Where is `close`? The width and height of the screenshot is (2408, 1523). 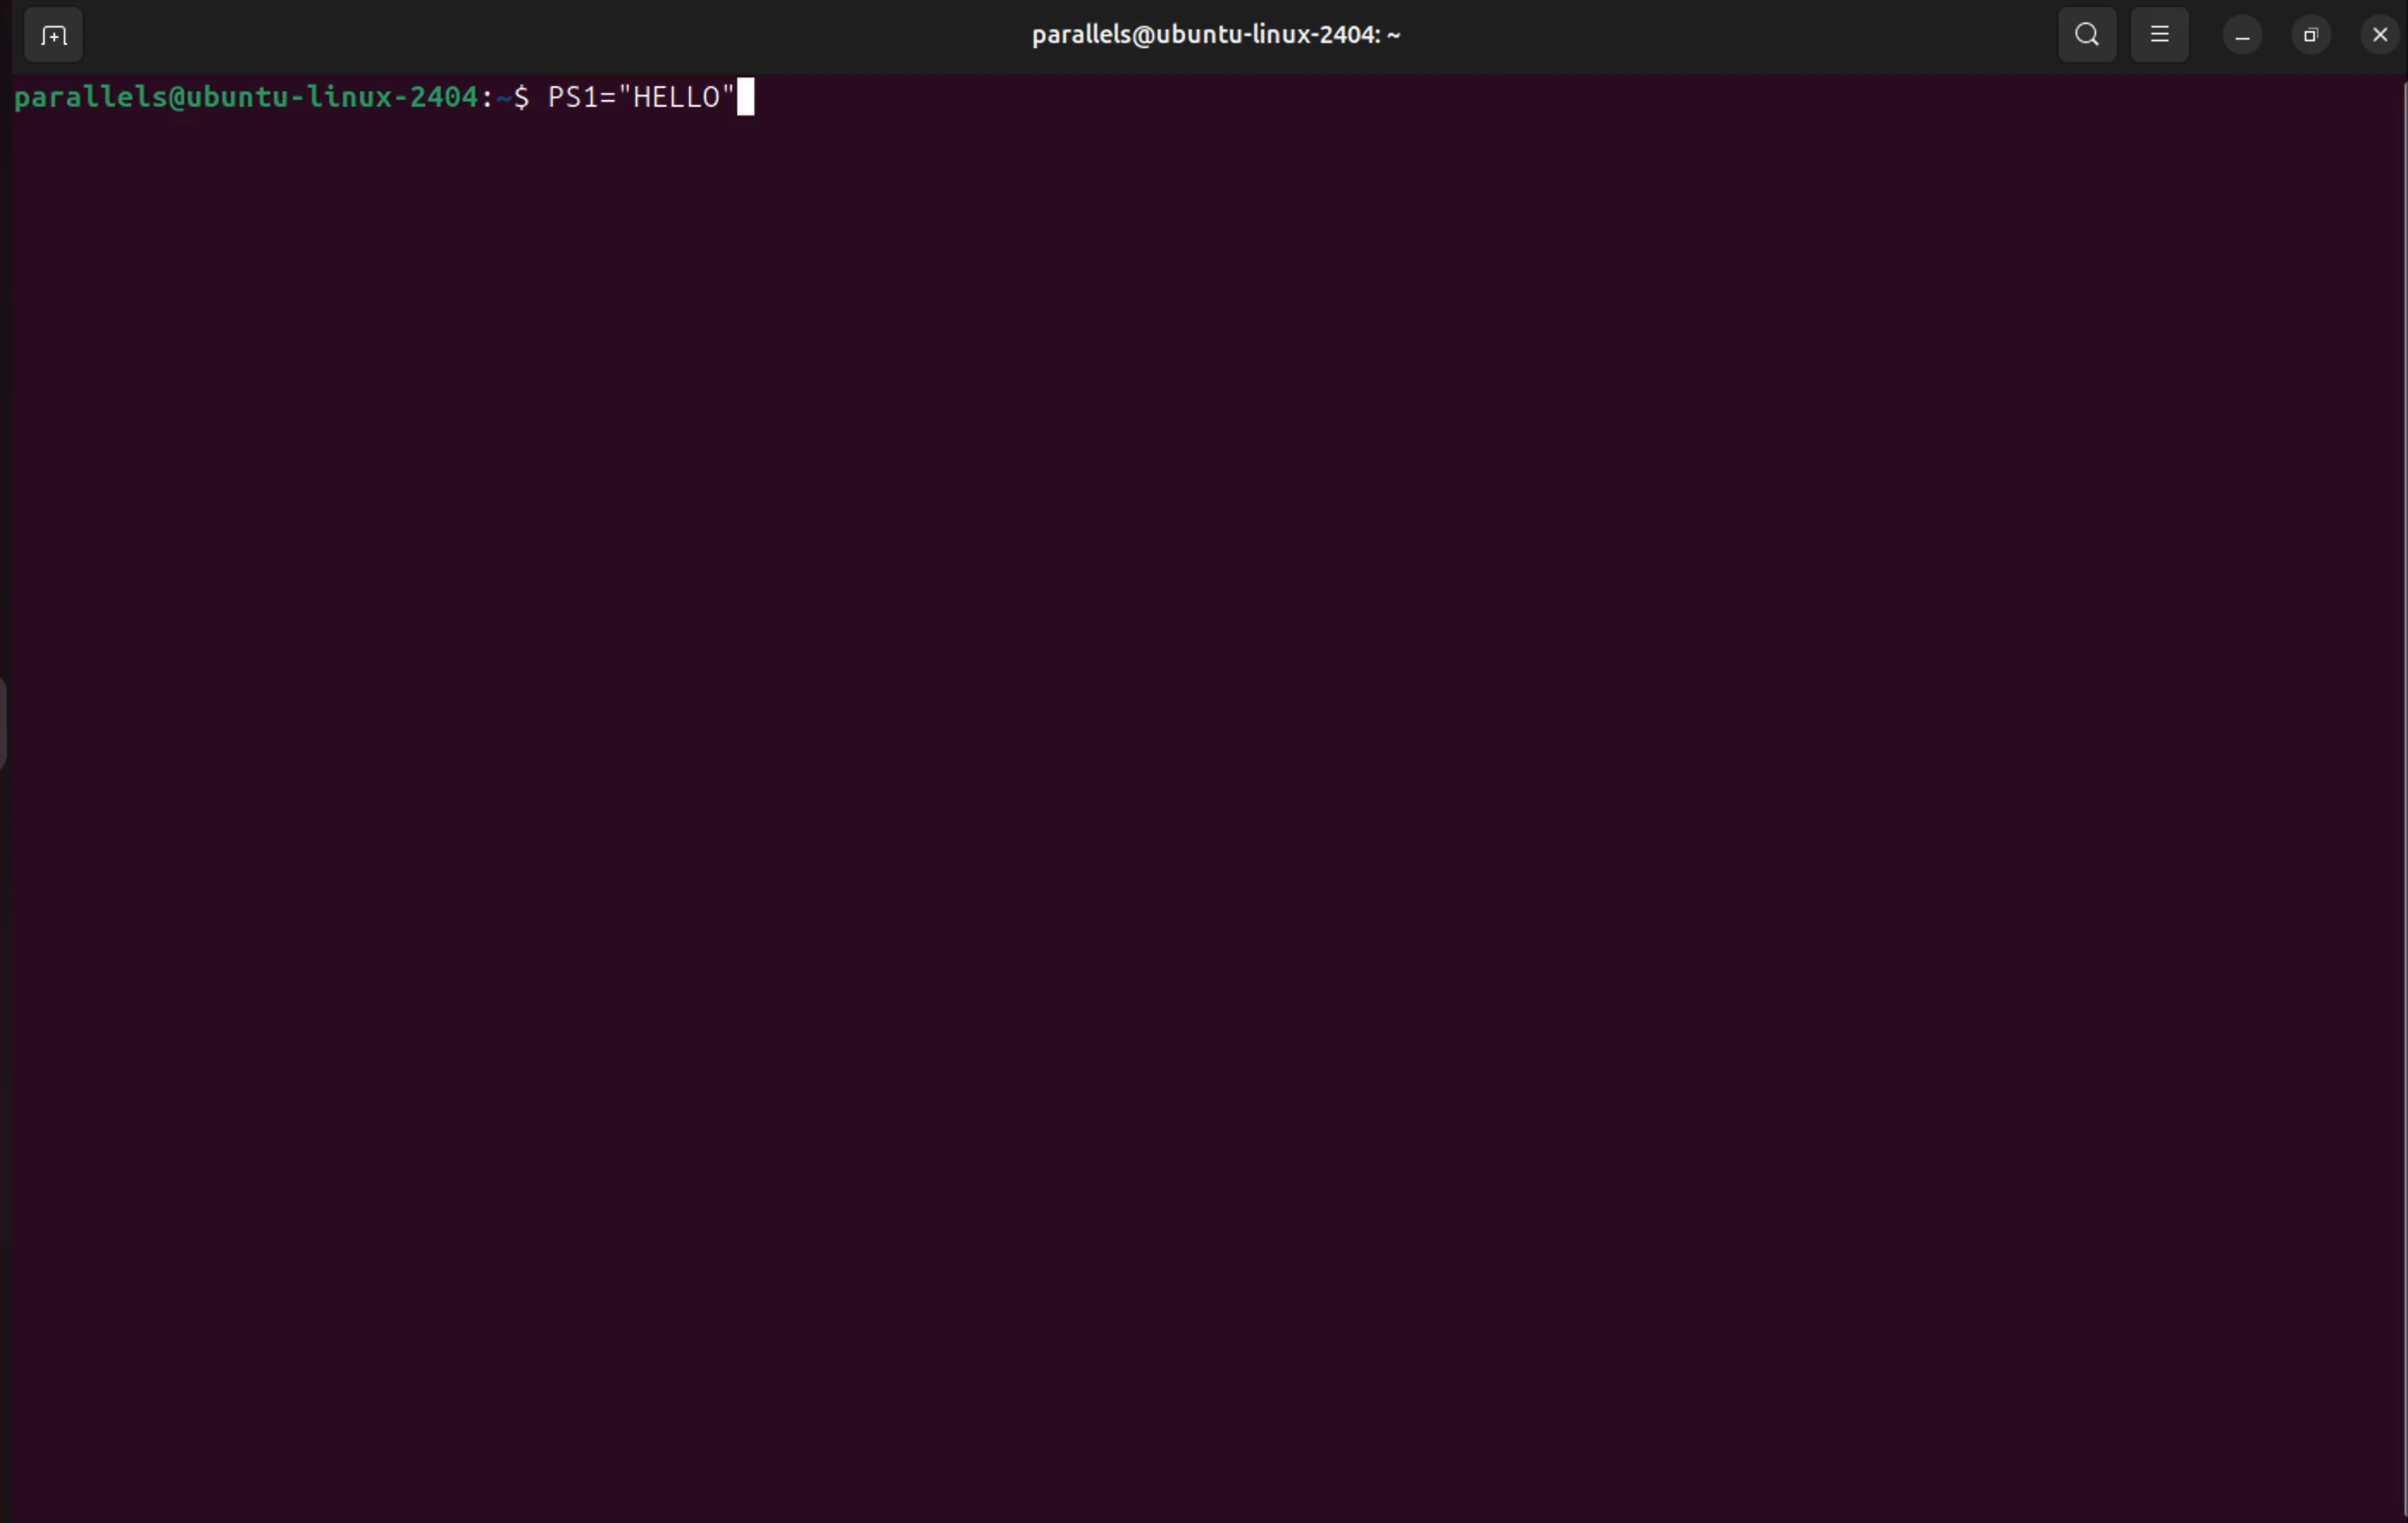 close is located at coordinates (2378, 35).